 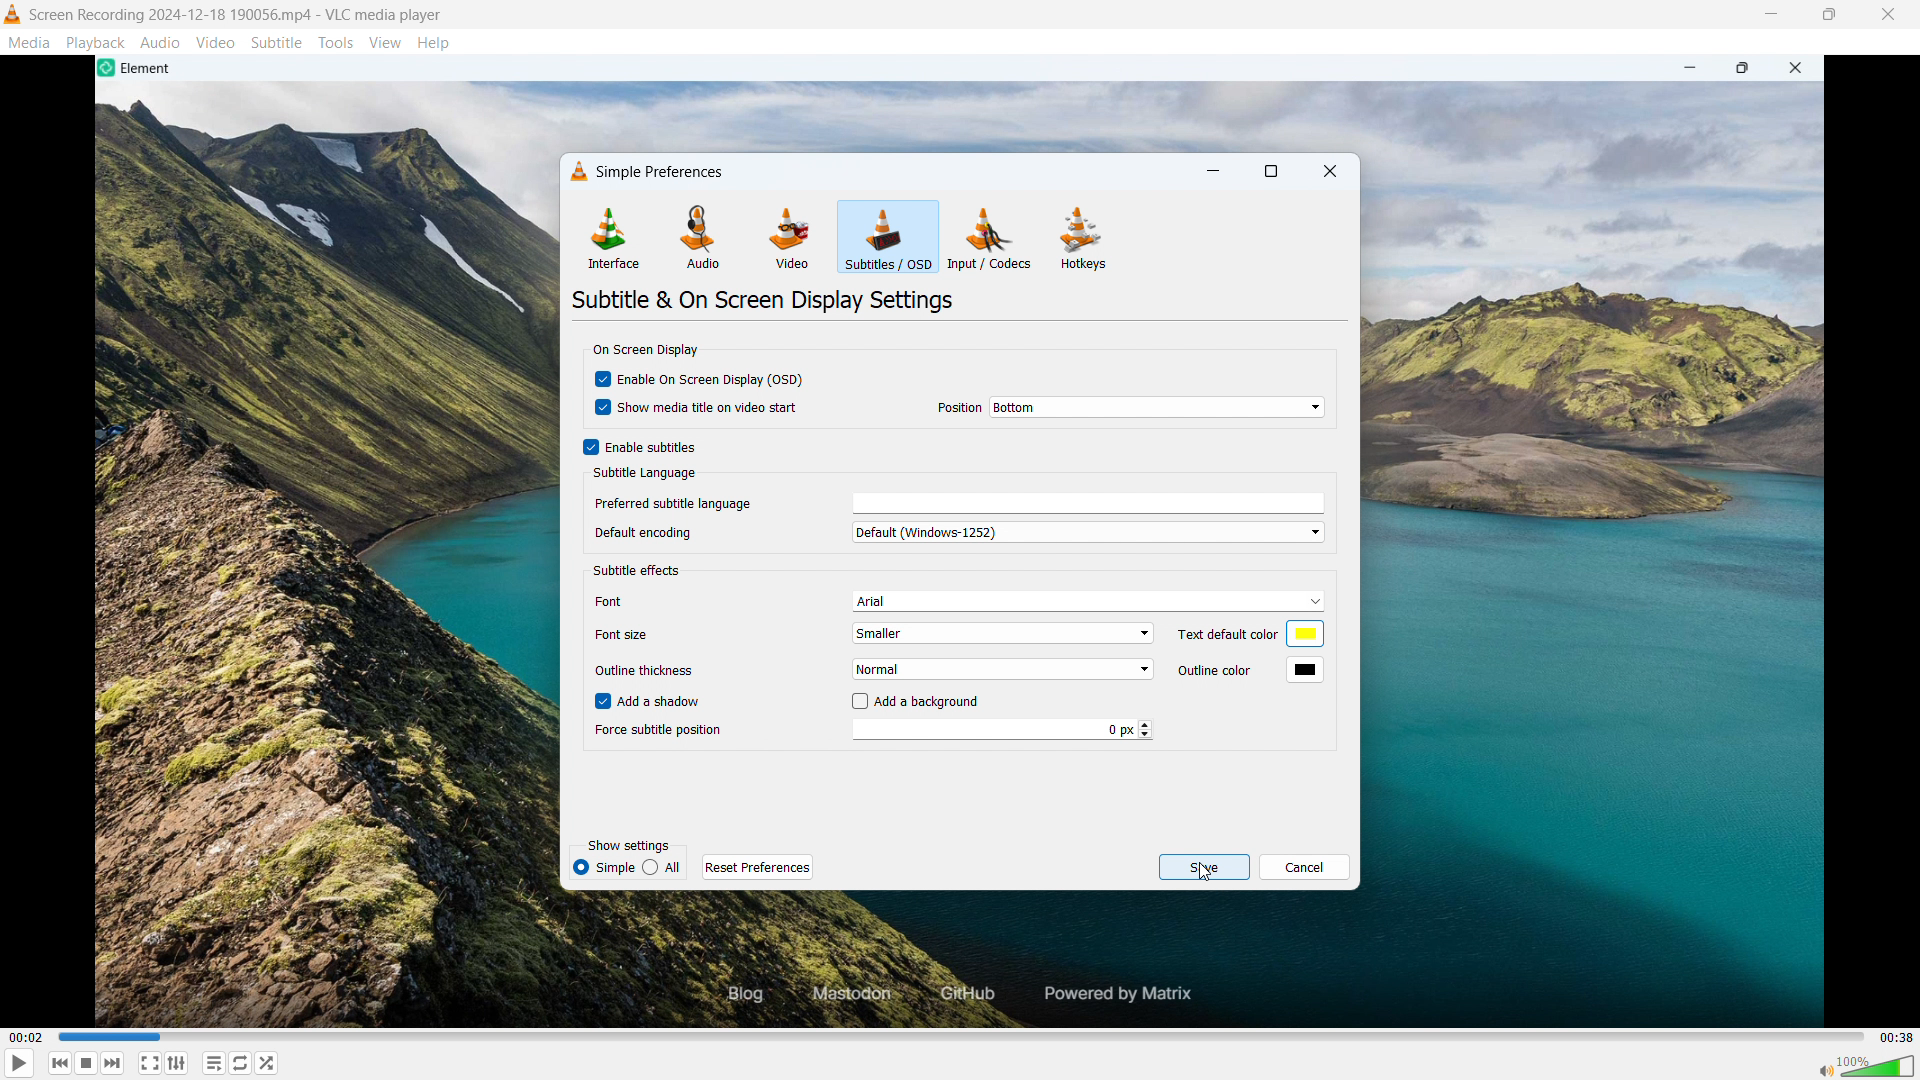 What do you see at coordinates (604, 378) in the screenshot?
I see `checkbox` at bounding box center [604, 378].